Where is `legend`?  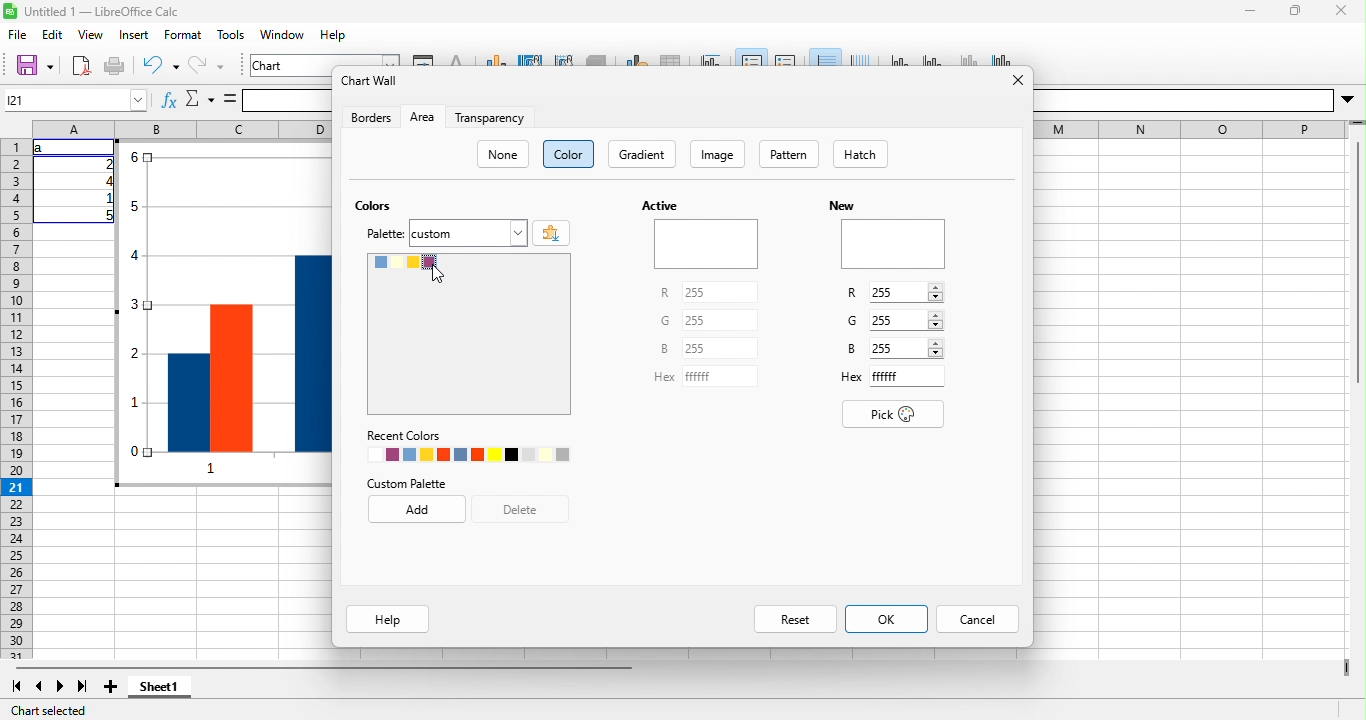 legend is located at coordinates (786, 58).